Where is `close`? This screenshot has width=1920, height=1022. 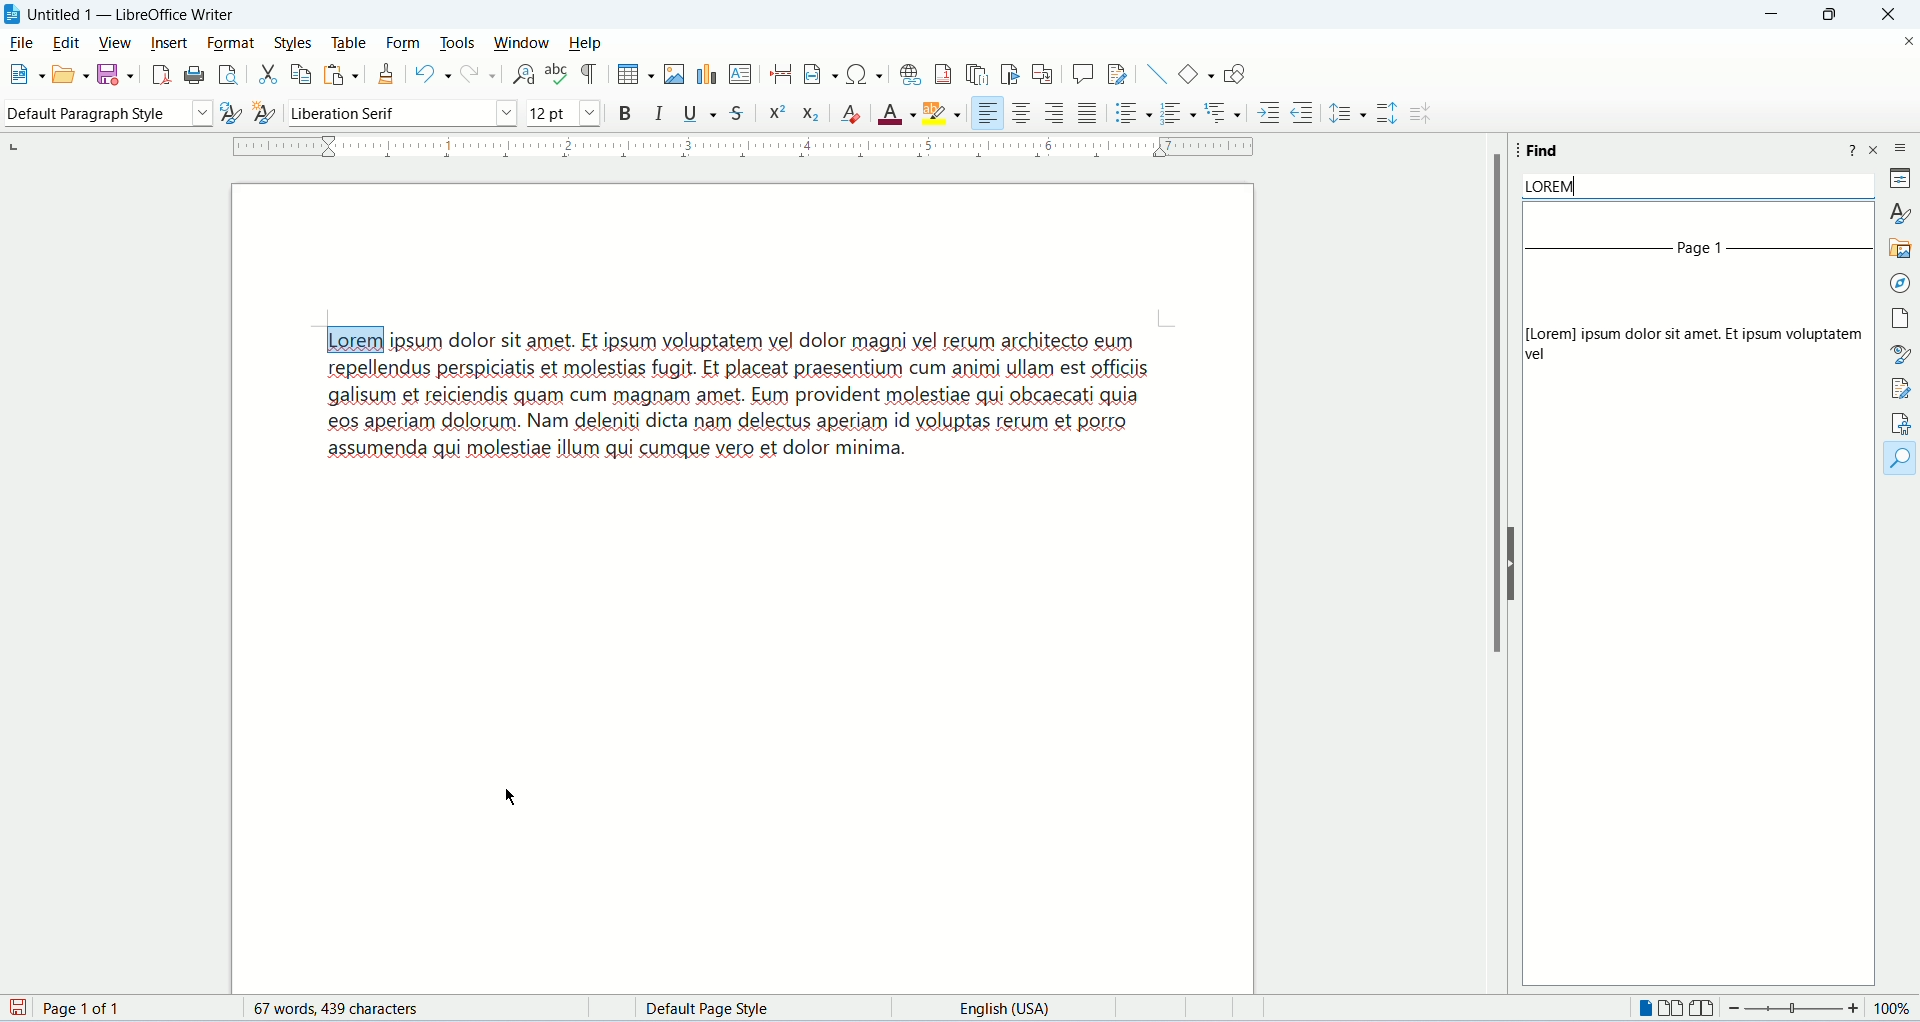 close is located at coordinates (1888, 16).